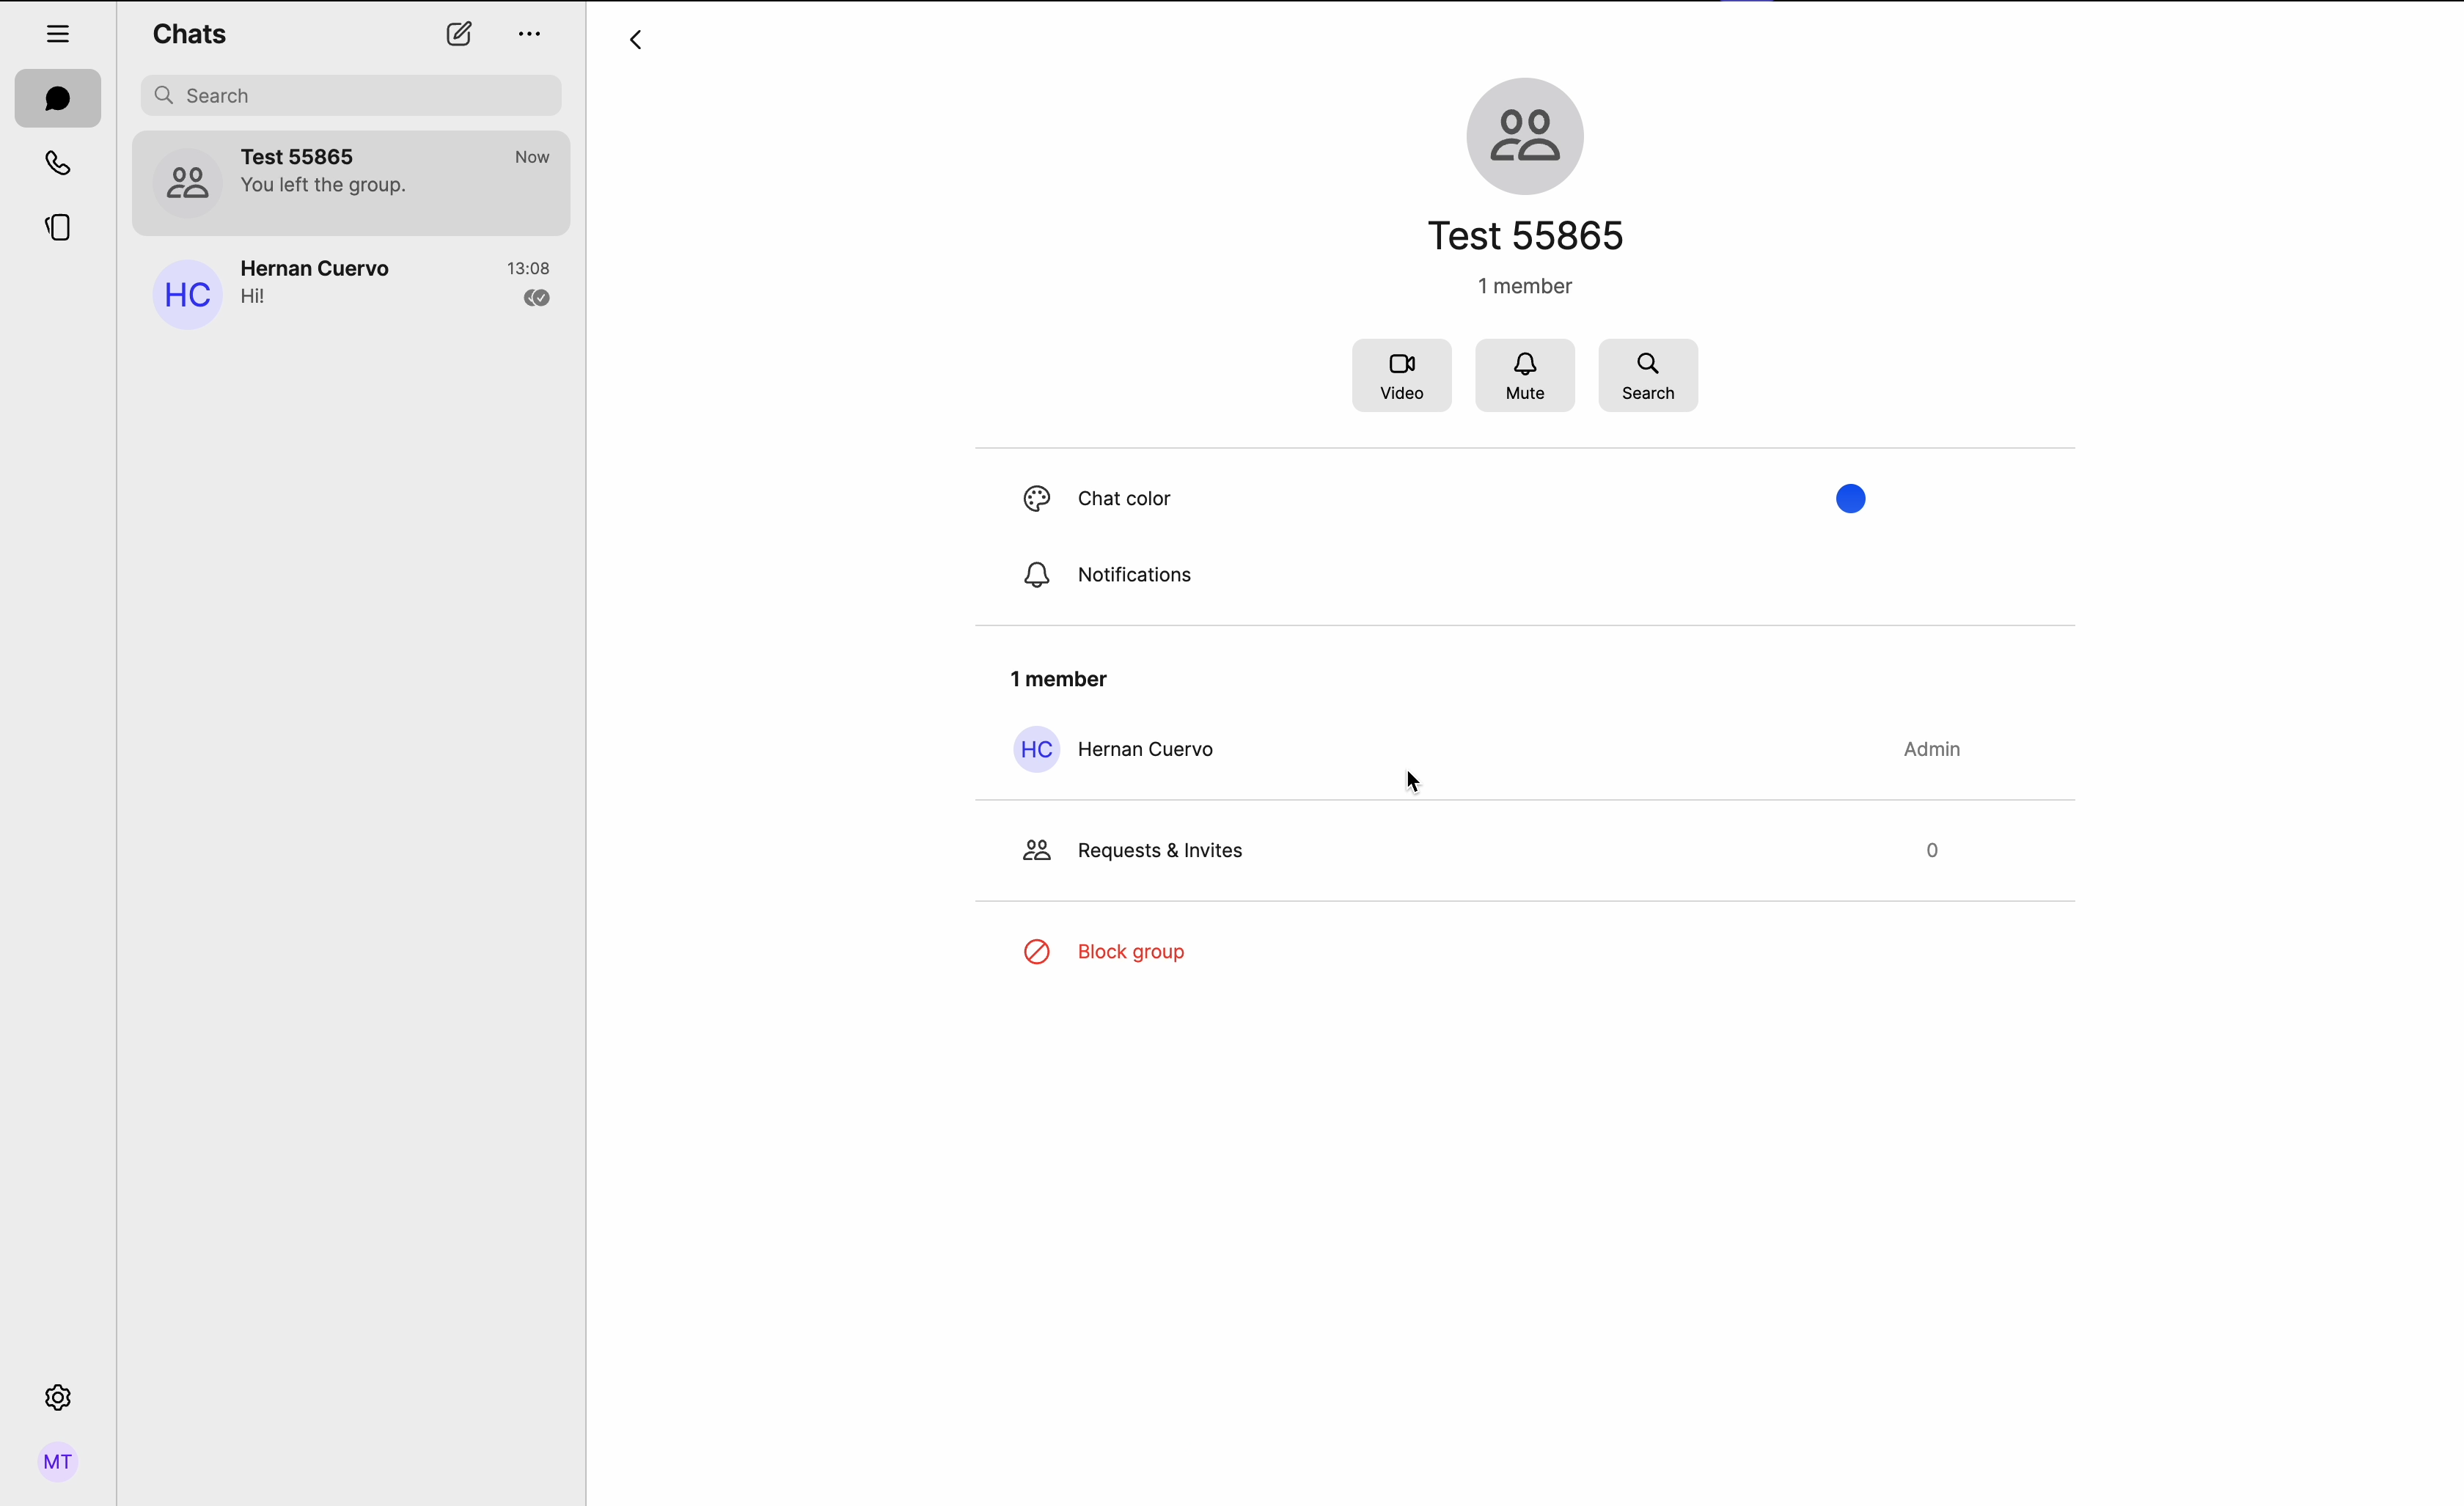  Describe the element at coordinates (1520, 287) in the screenshot. I see `add group description` at that location.